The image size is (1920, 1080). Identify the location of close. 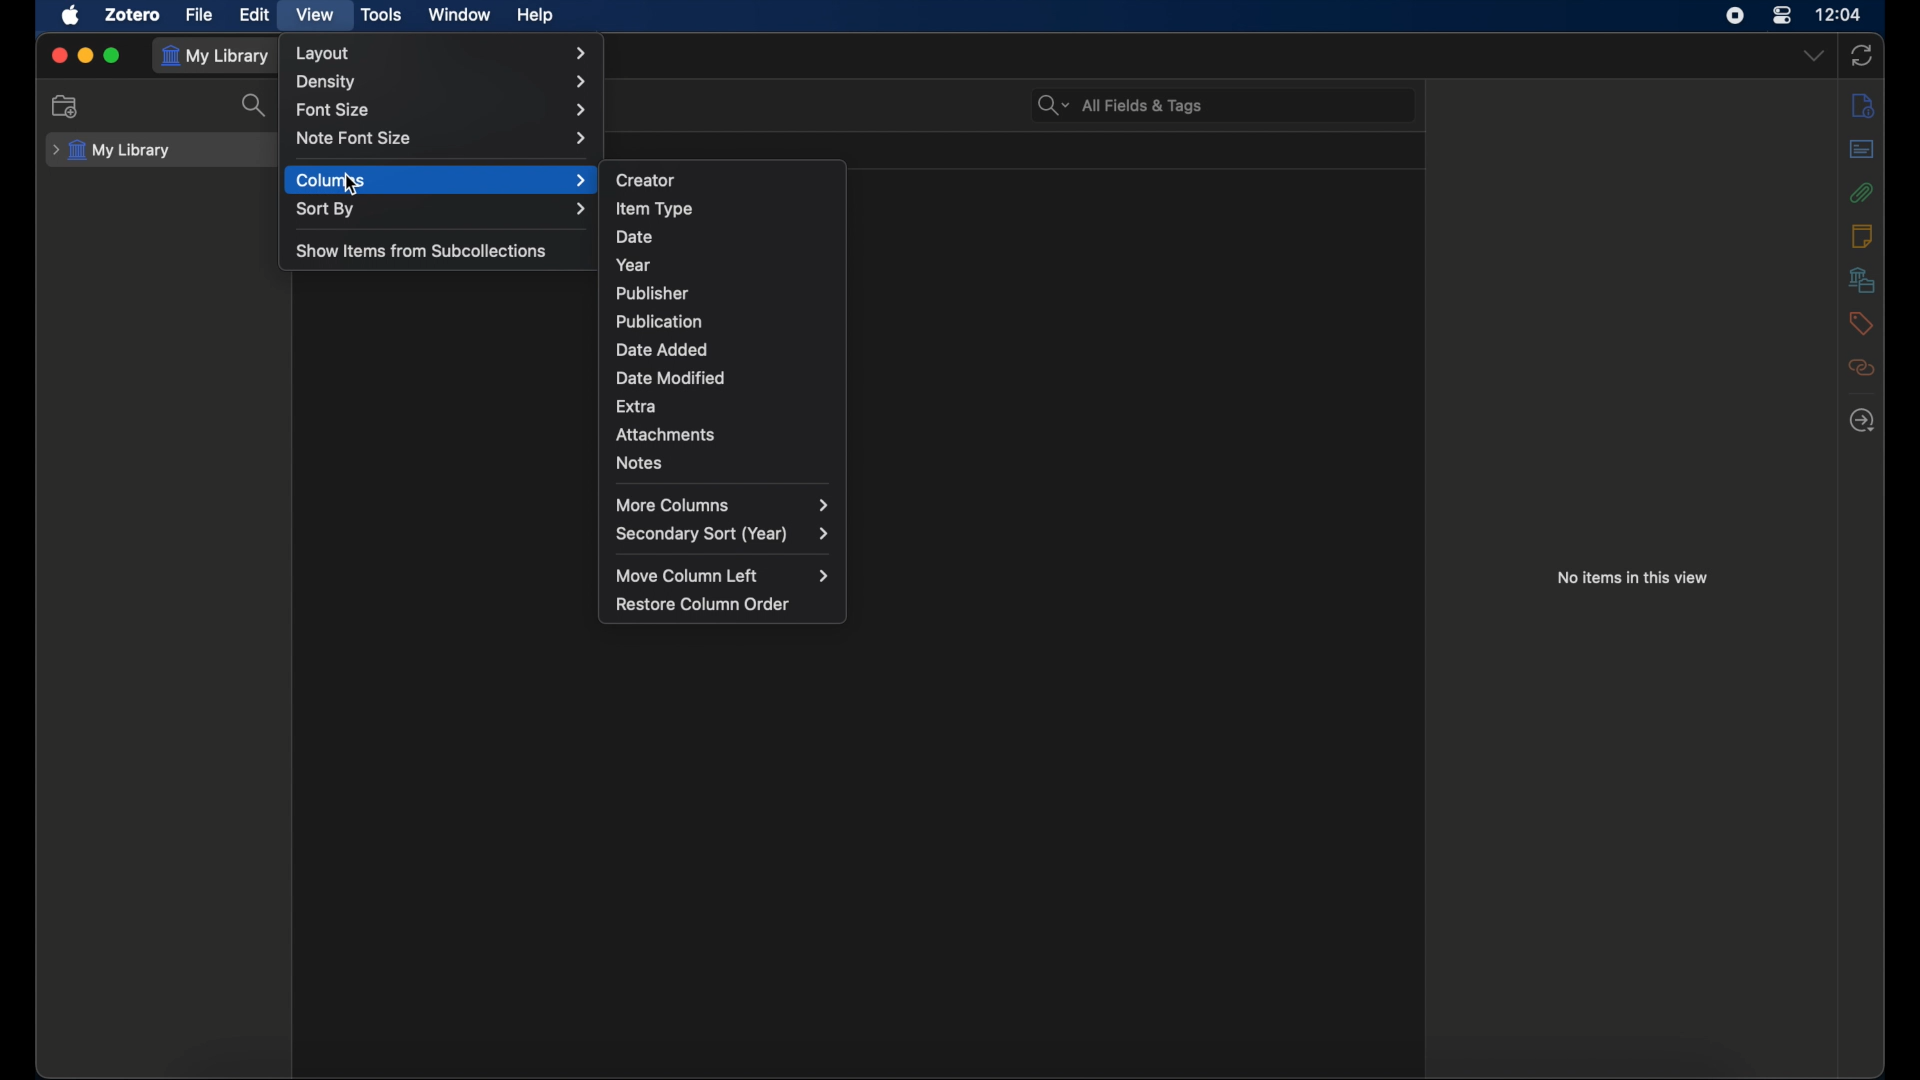
(56, 55).